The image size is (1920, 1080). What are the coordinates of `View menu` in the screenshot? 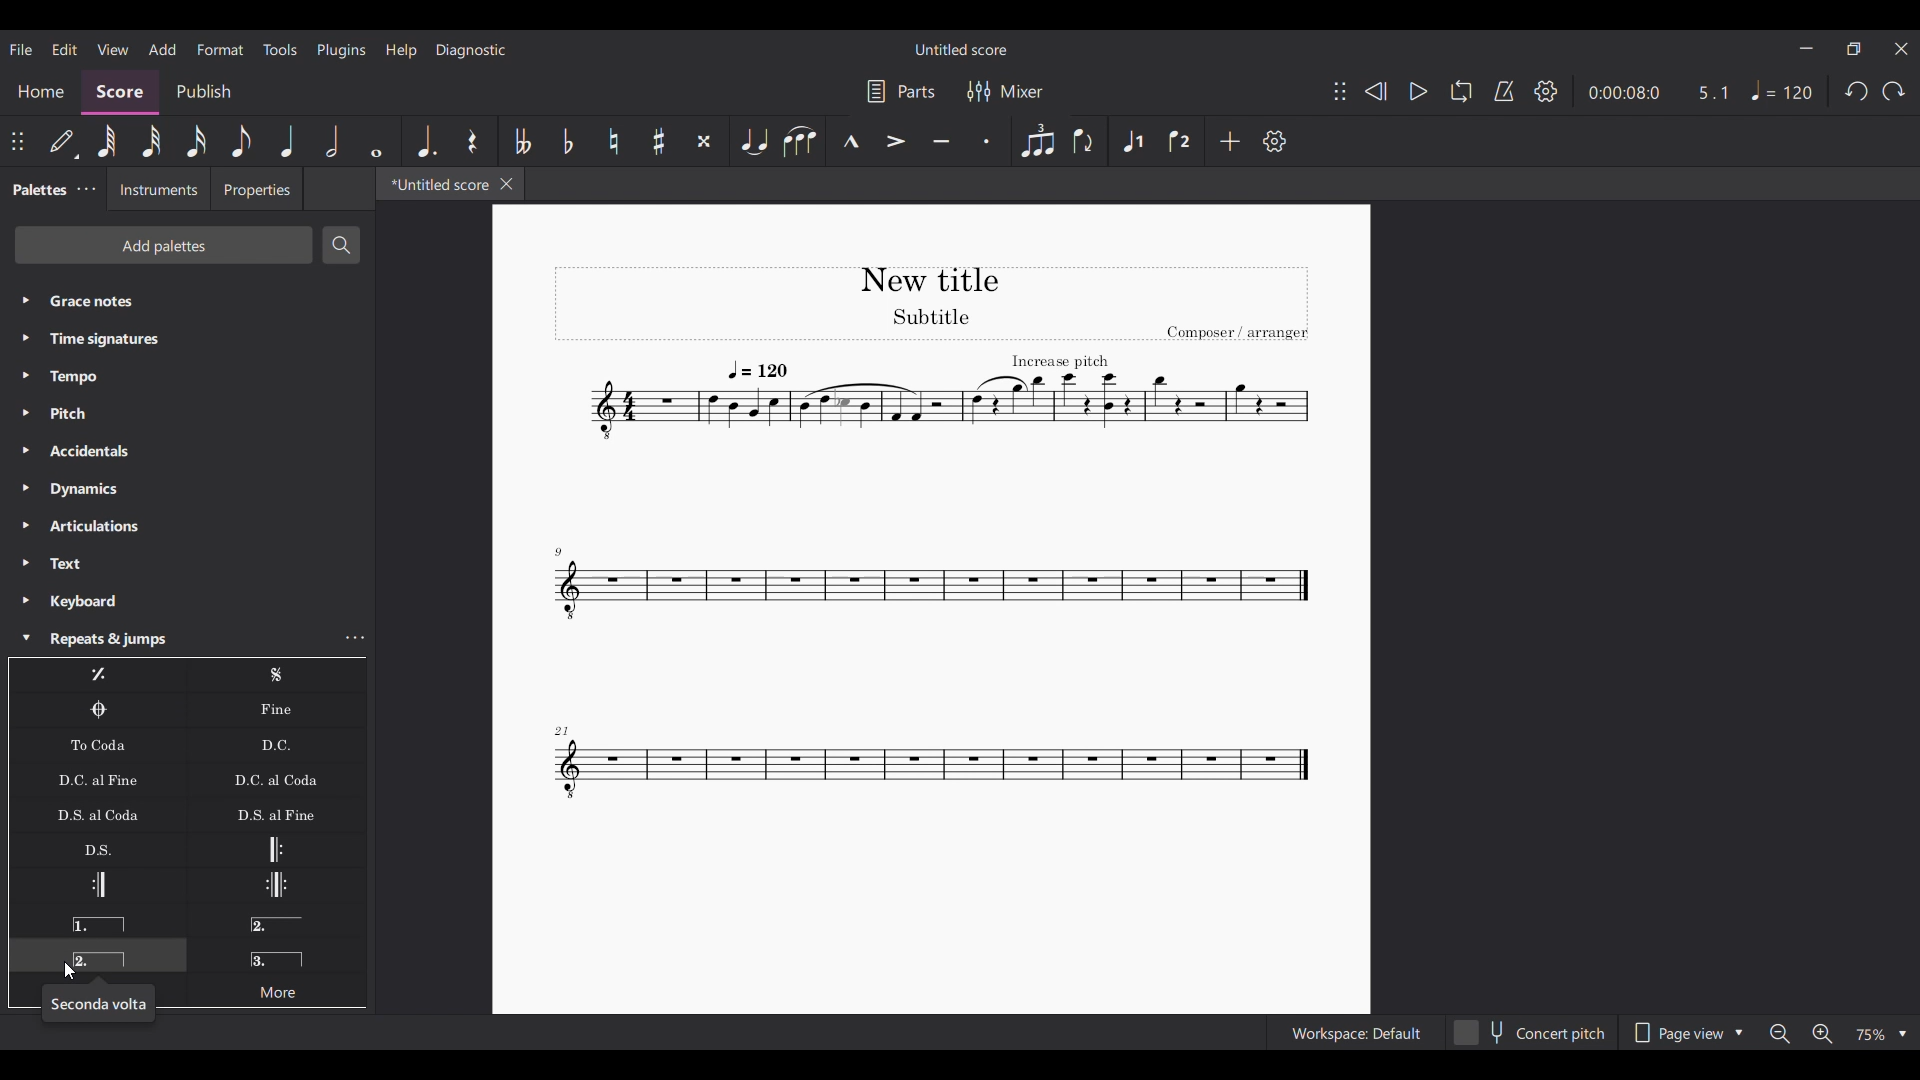 It's located at (113, 49).